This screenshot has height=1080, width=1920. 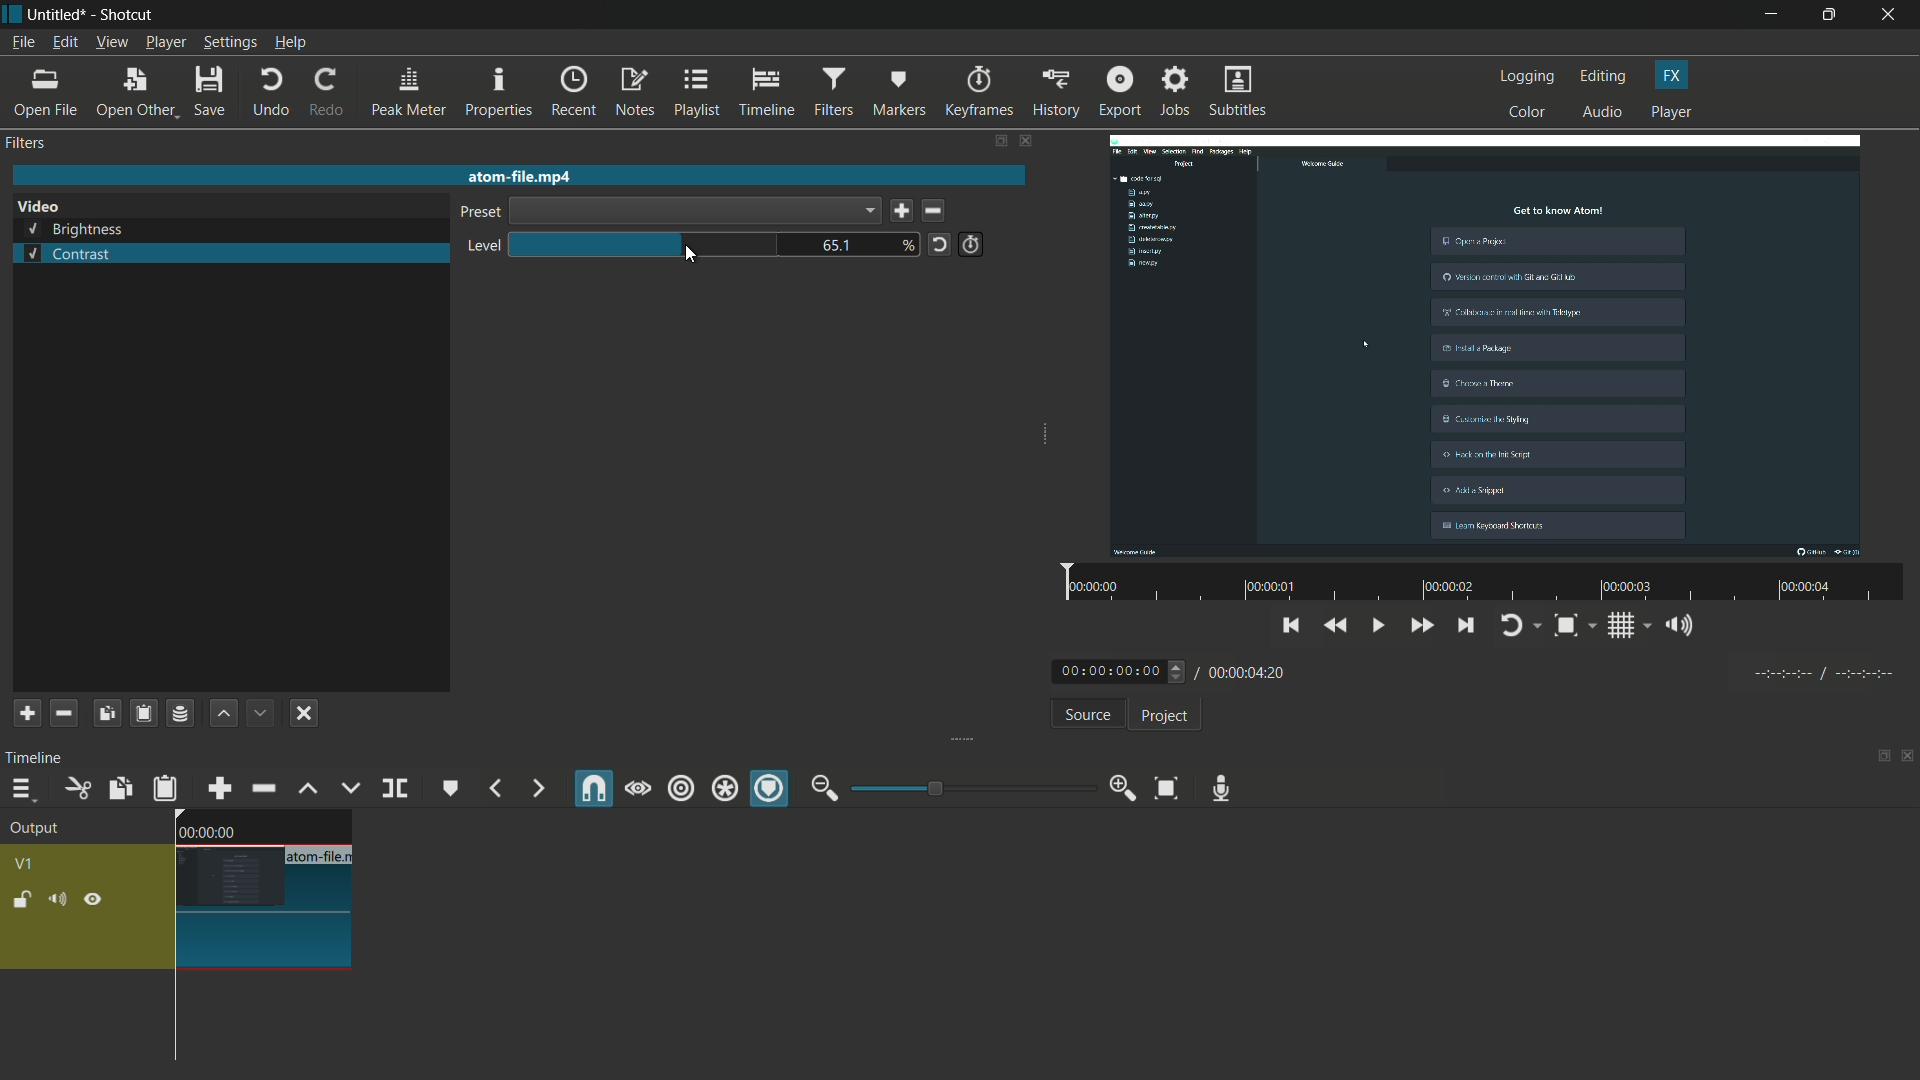 What do you see at coordinates (118, 788) in the screenshot?
I see `copy` at bounding box center [118, 788].